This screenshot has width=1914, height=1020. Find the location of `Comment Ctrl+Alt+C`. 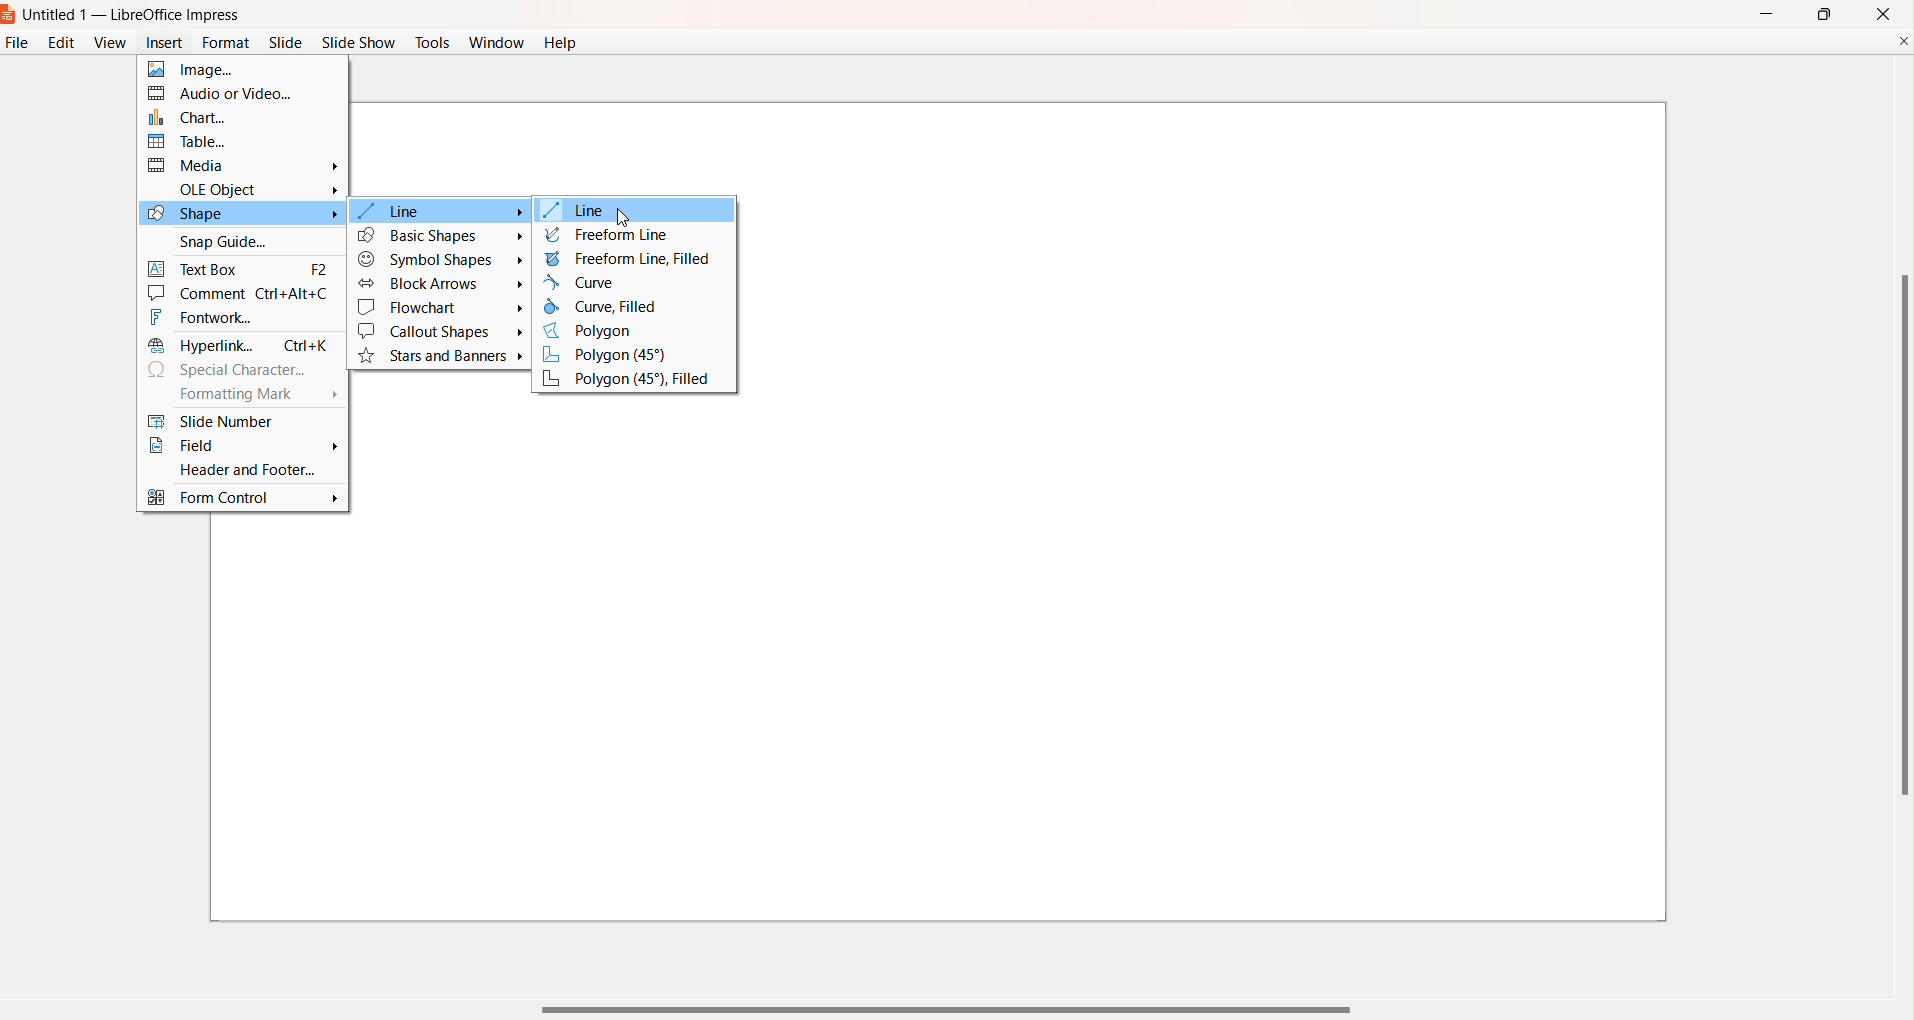

Comment Ctrl+Alt+C is located at coordinates (242, 293).